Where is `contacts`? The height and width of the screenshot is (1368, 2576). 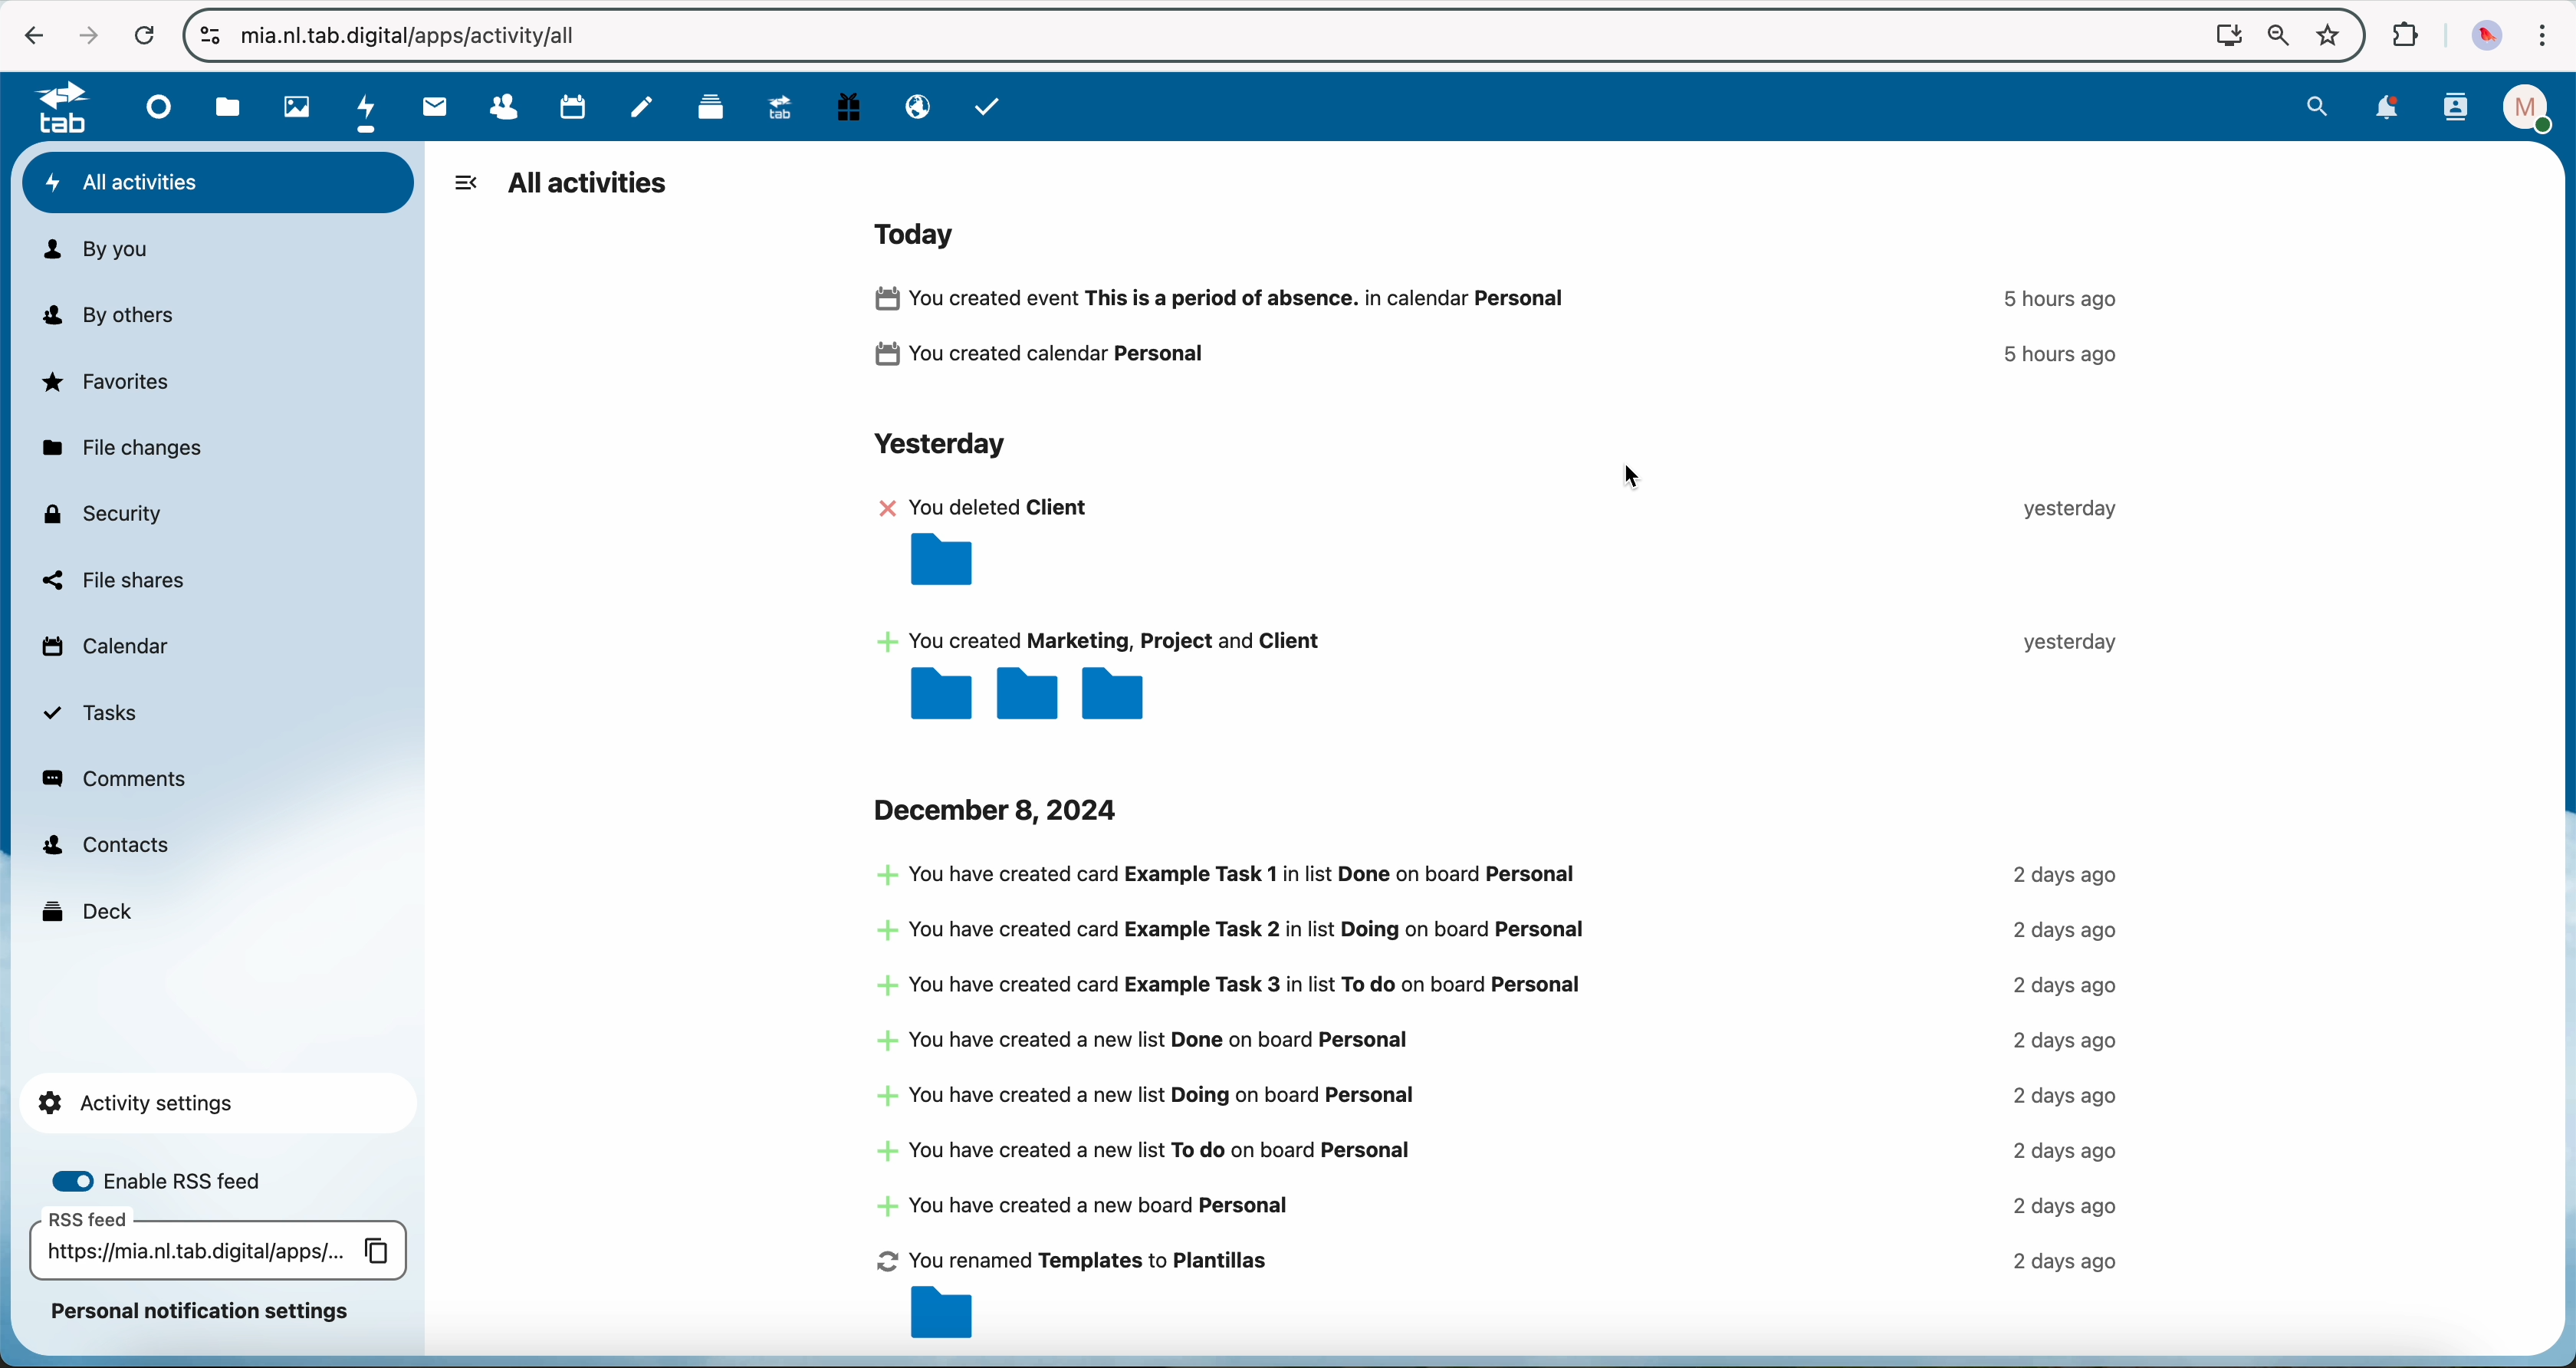
contacts is located at coordinates (493, 108).